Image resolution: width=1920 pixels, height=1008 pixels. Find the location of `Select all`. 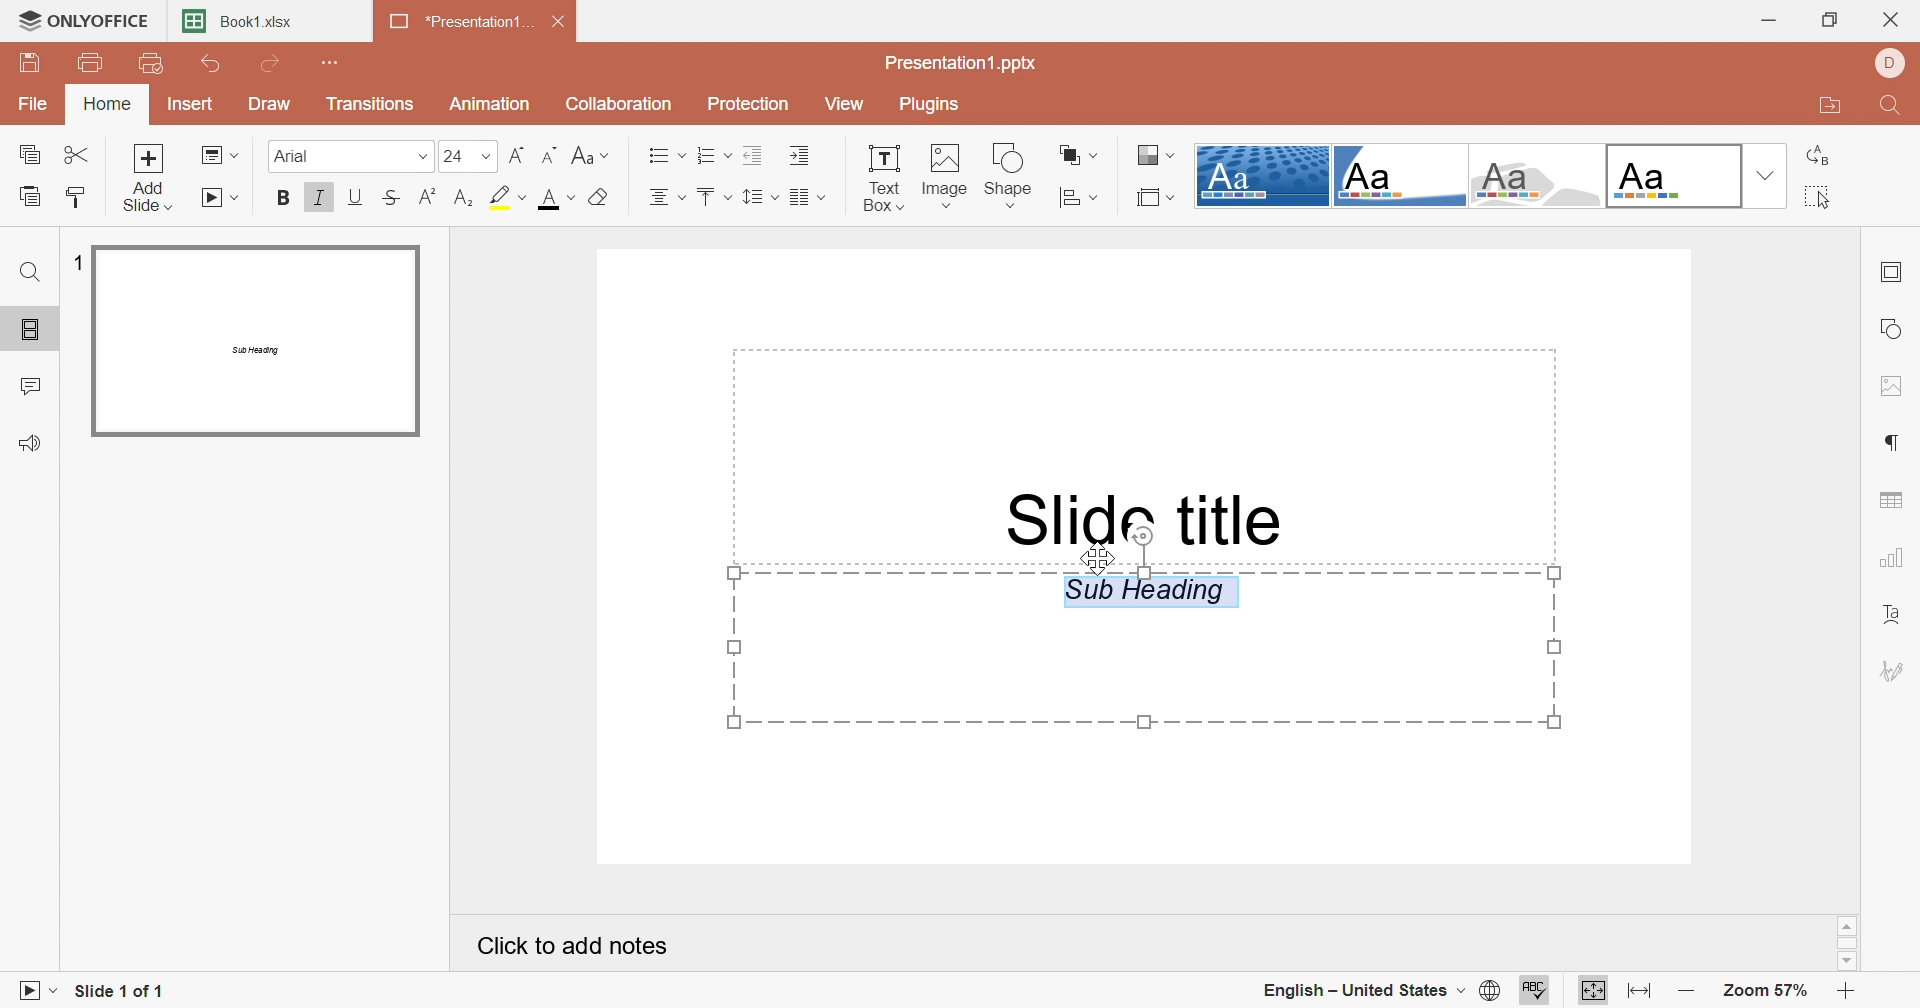

Select all is located at coordinates (1817, 198).